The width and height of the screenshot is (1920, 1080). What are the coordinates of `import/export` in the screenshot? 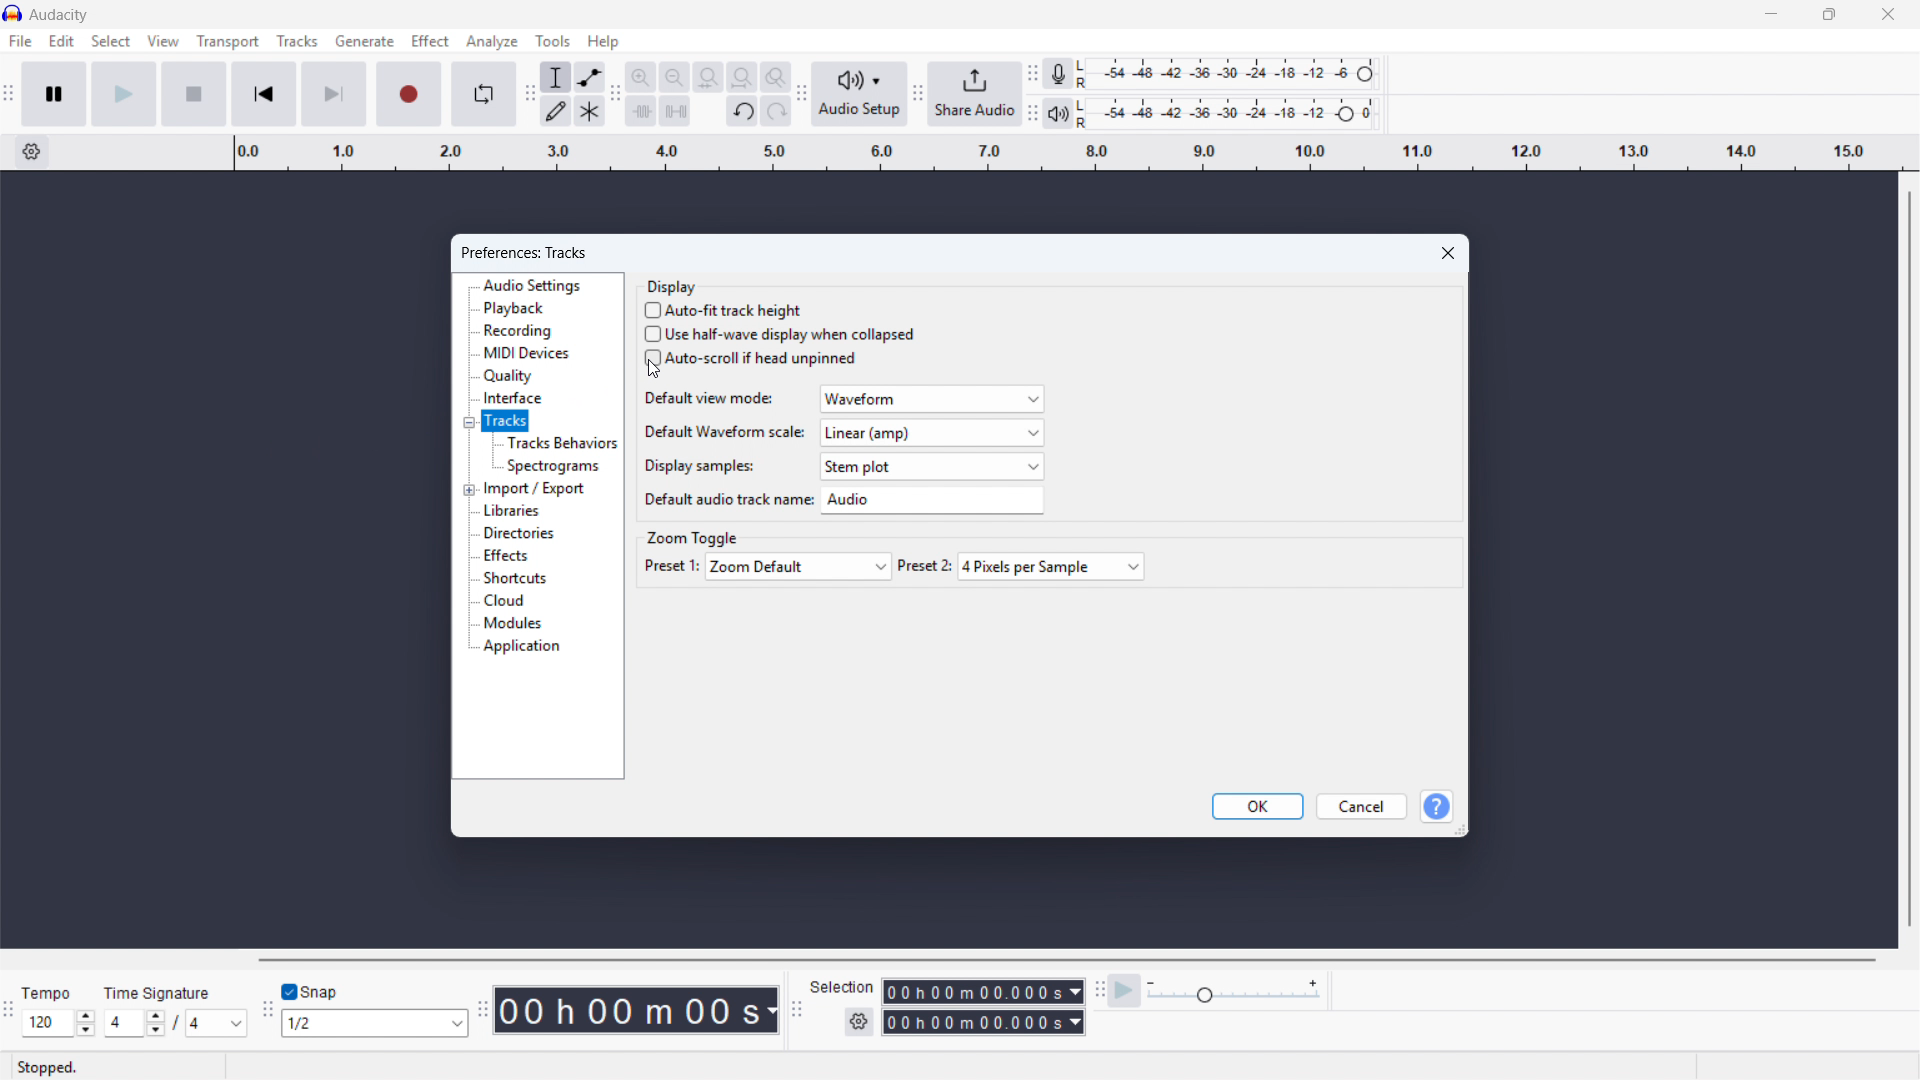 It's located at (536, 488).